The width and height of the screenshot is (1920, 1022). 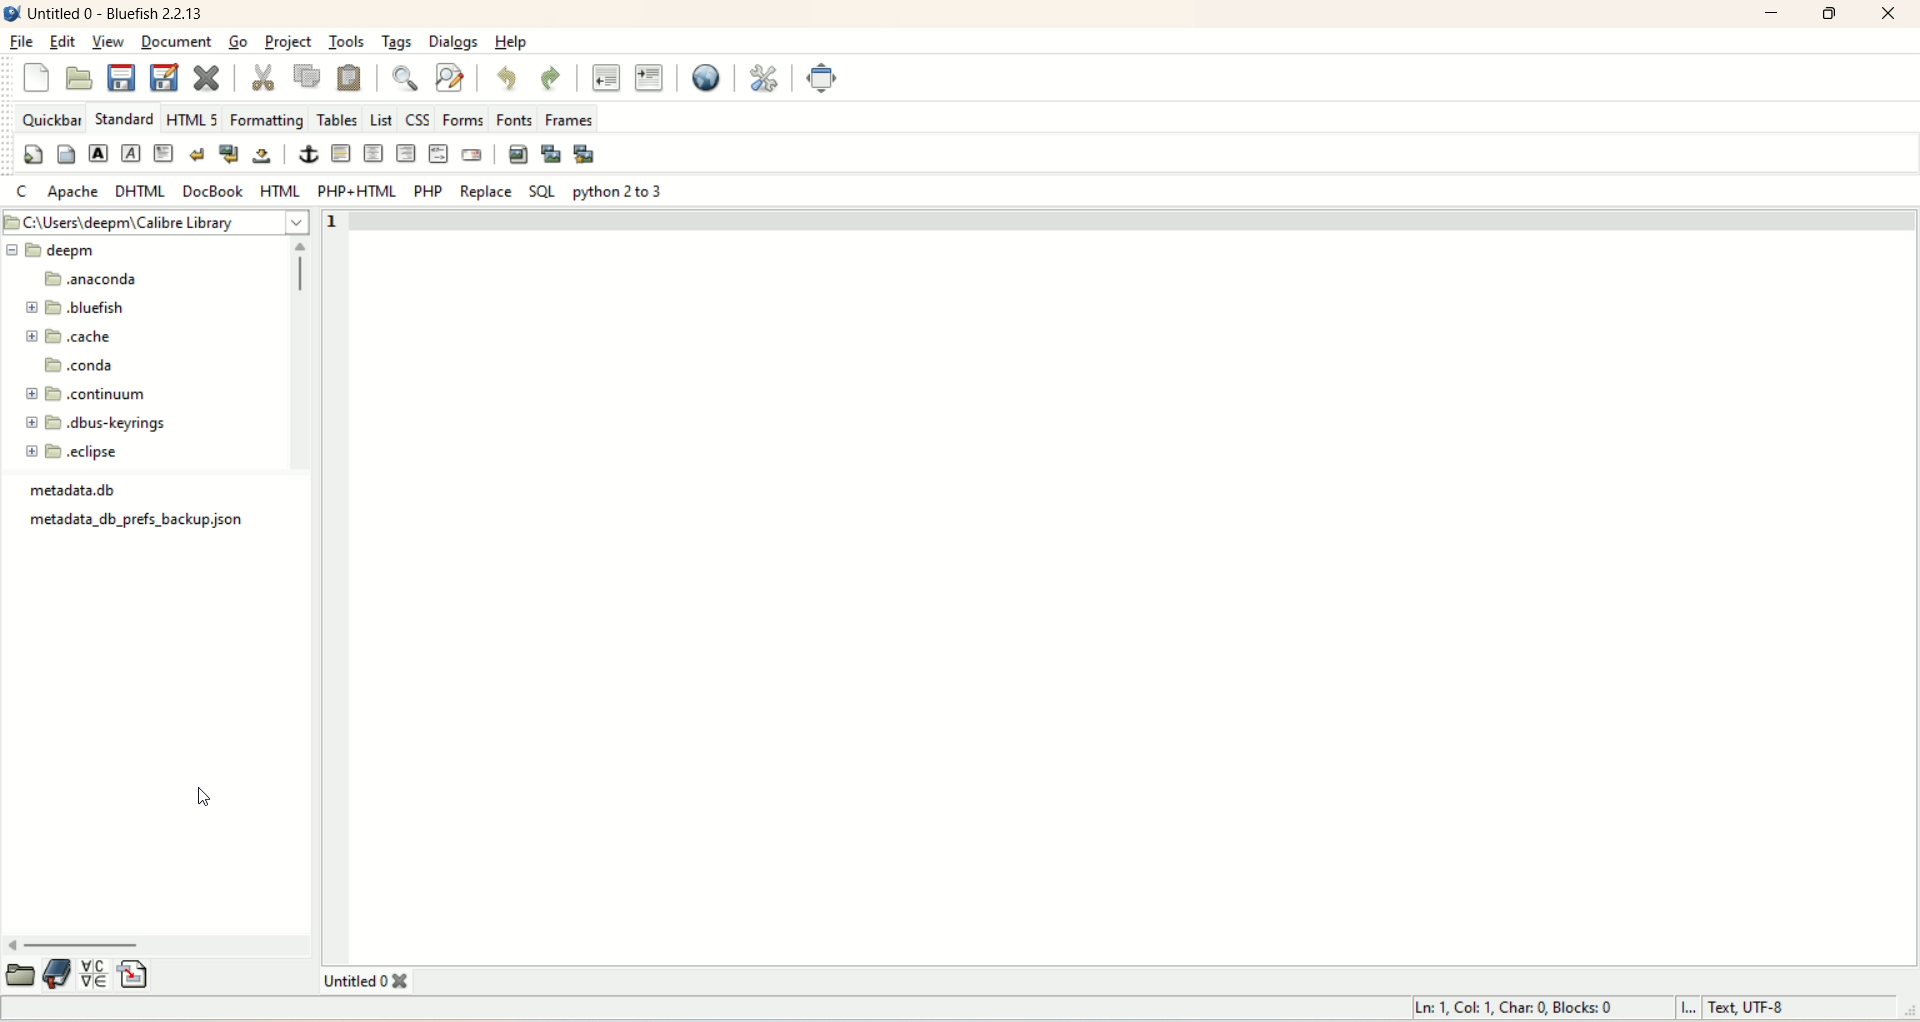 I want to click on logo, so click(x=12, y=12).